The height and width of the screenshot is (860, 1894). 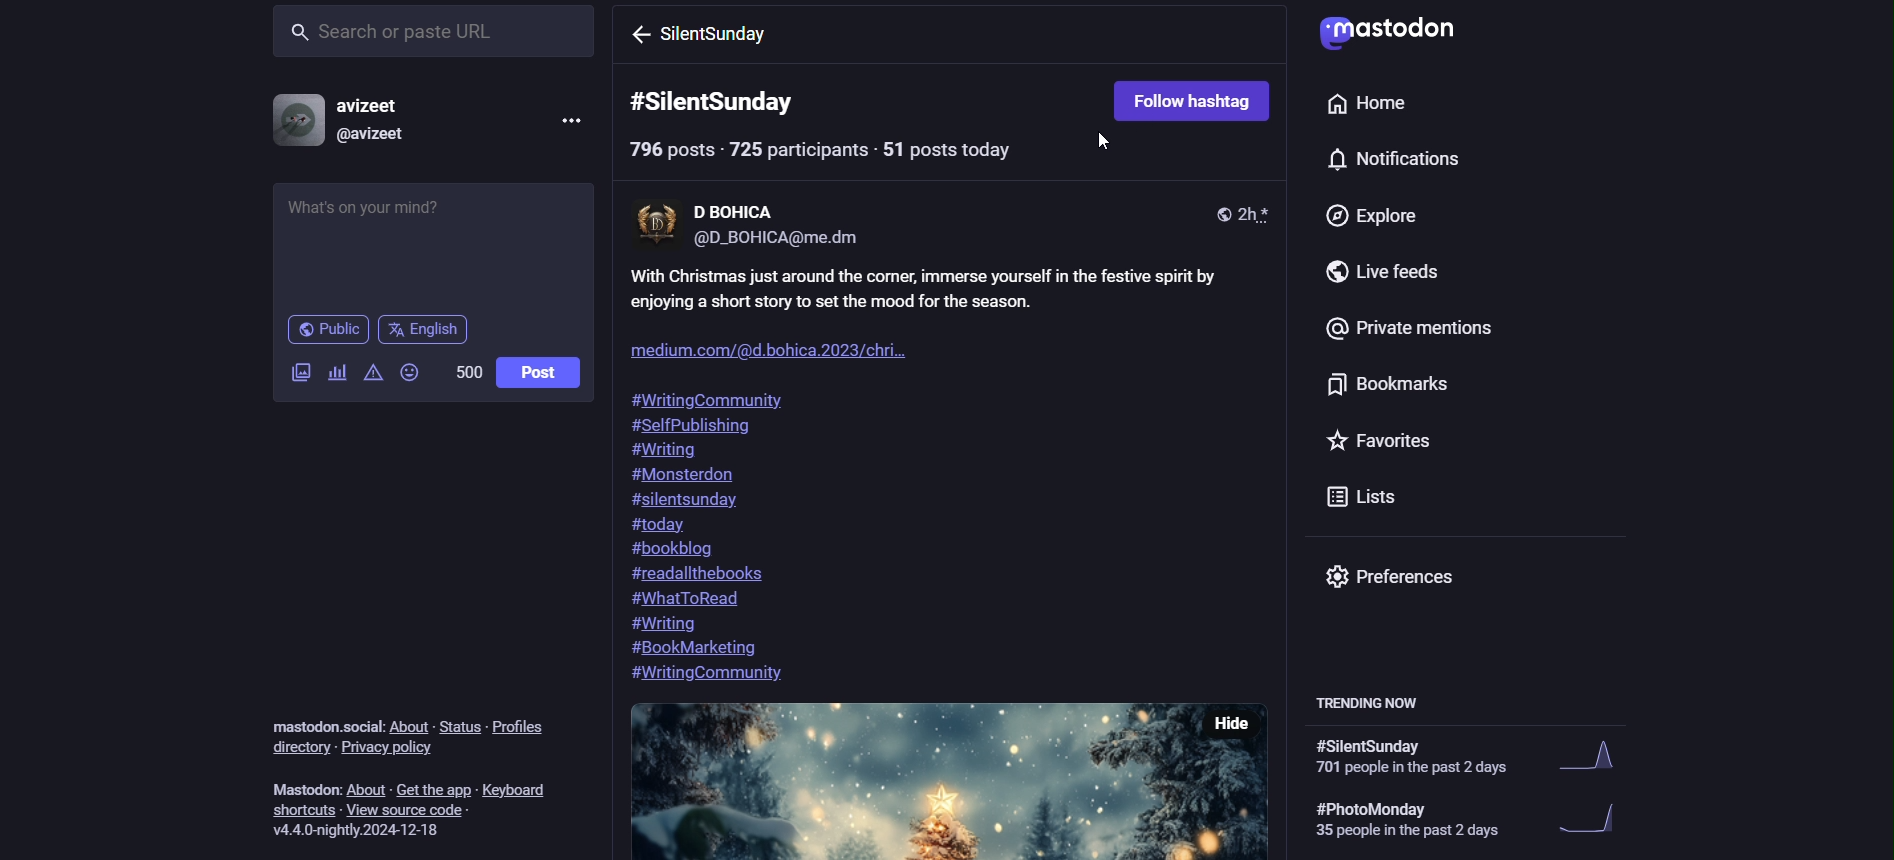 I want to click on HIDE, so click(x=1234, y=723).